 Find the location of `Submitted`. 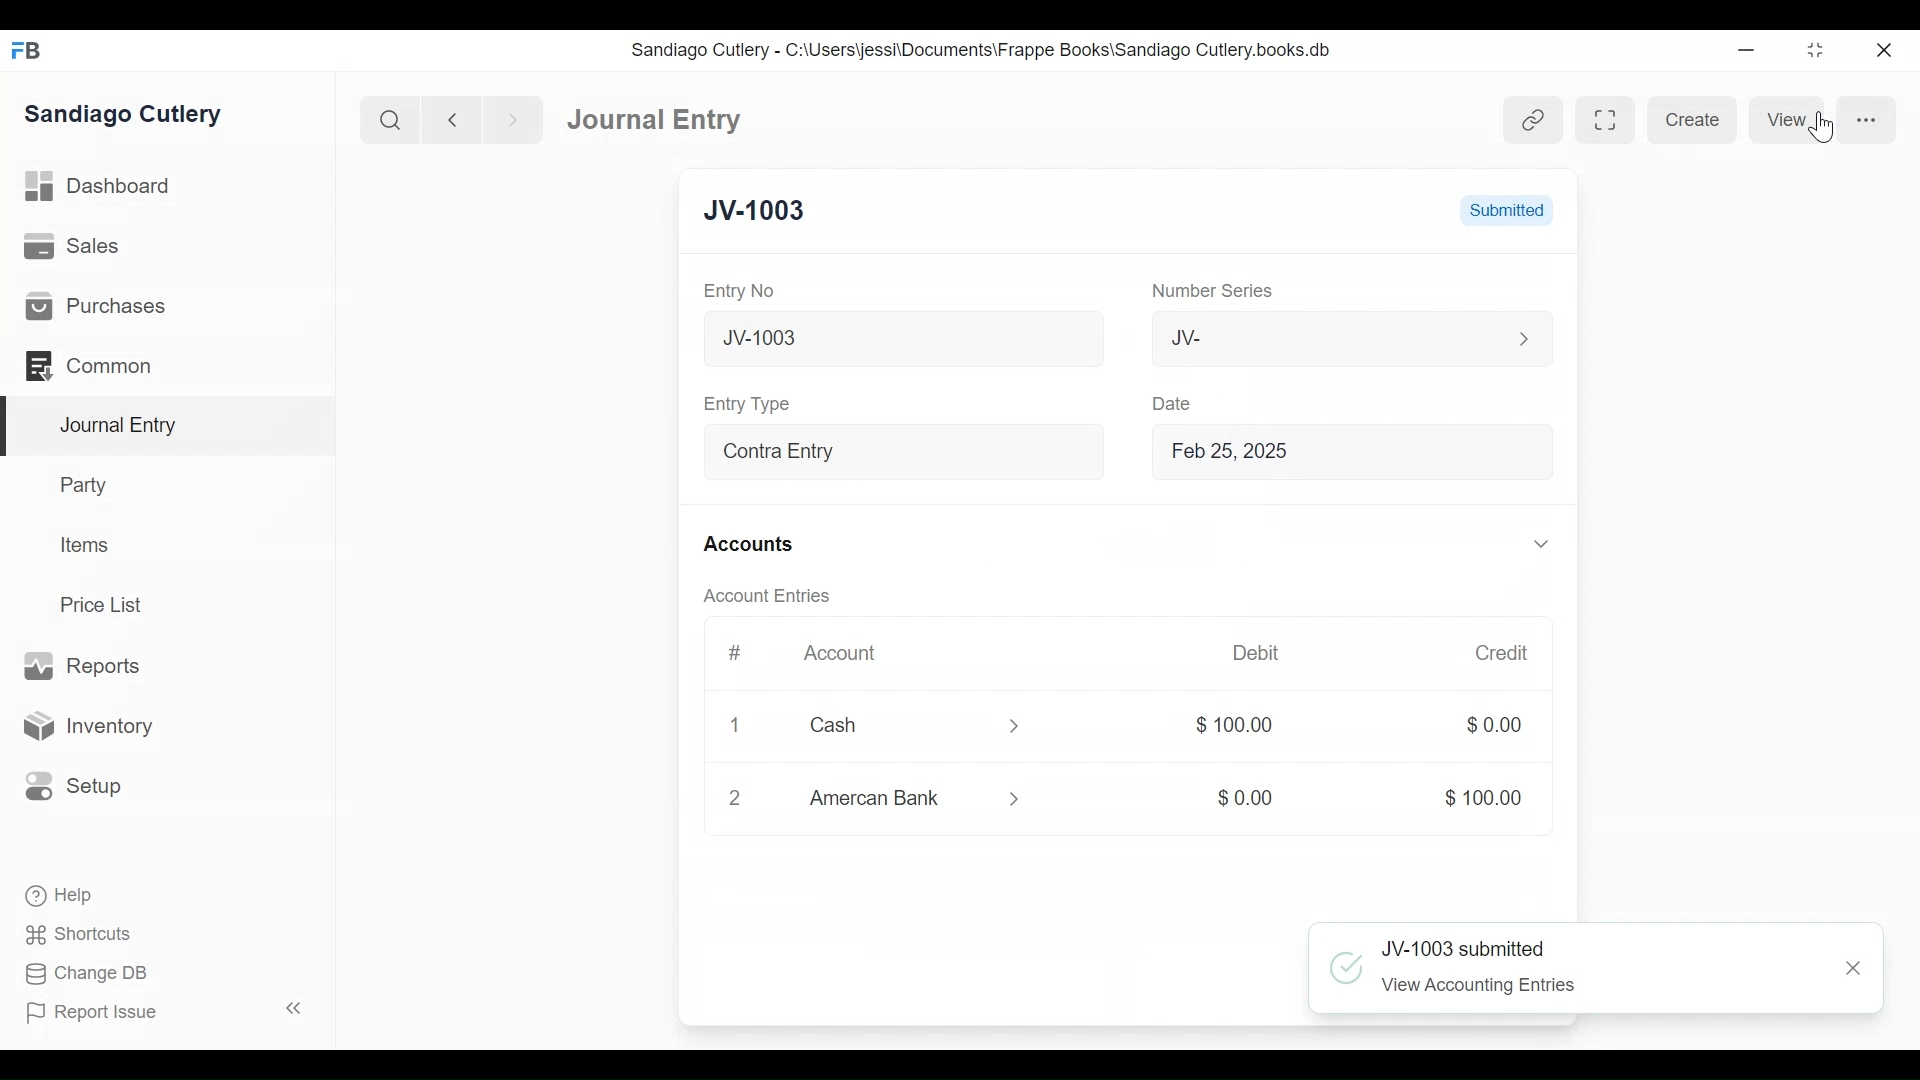

Submitted is located at coordinates (1508, 212).